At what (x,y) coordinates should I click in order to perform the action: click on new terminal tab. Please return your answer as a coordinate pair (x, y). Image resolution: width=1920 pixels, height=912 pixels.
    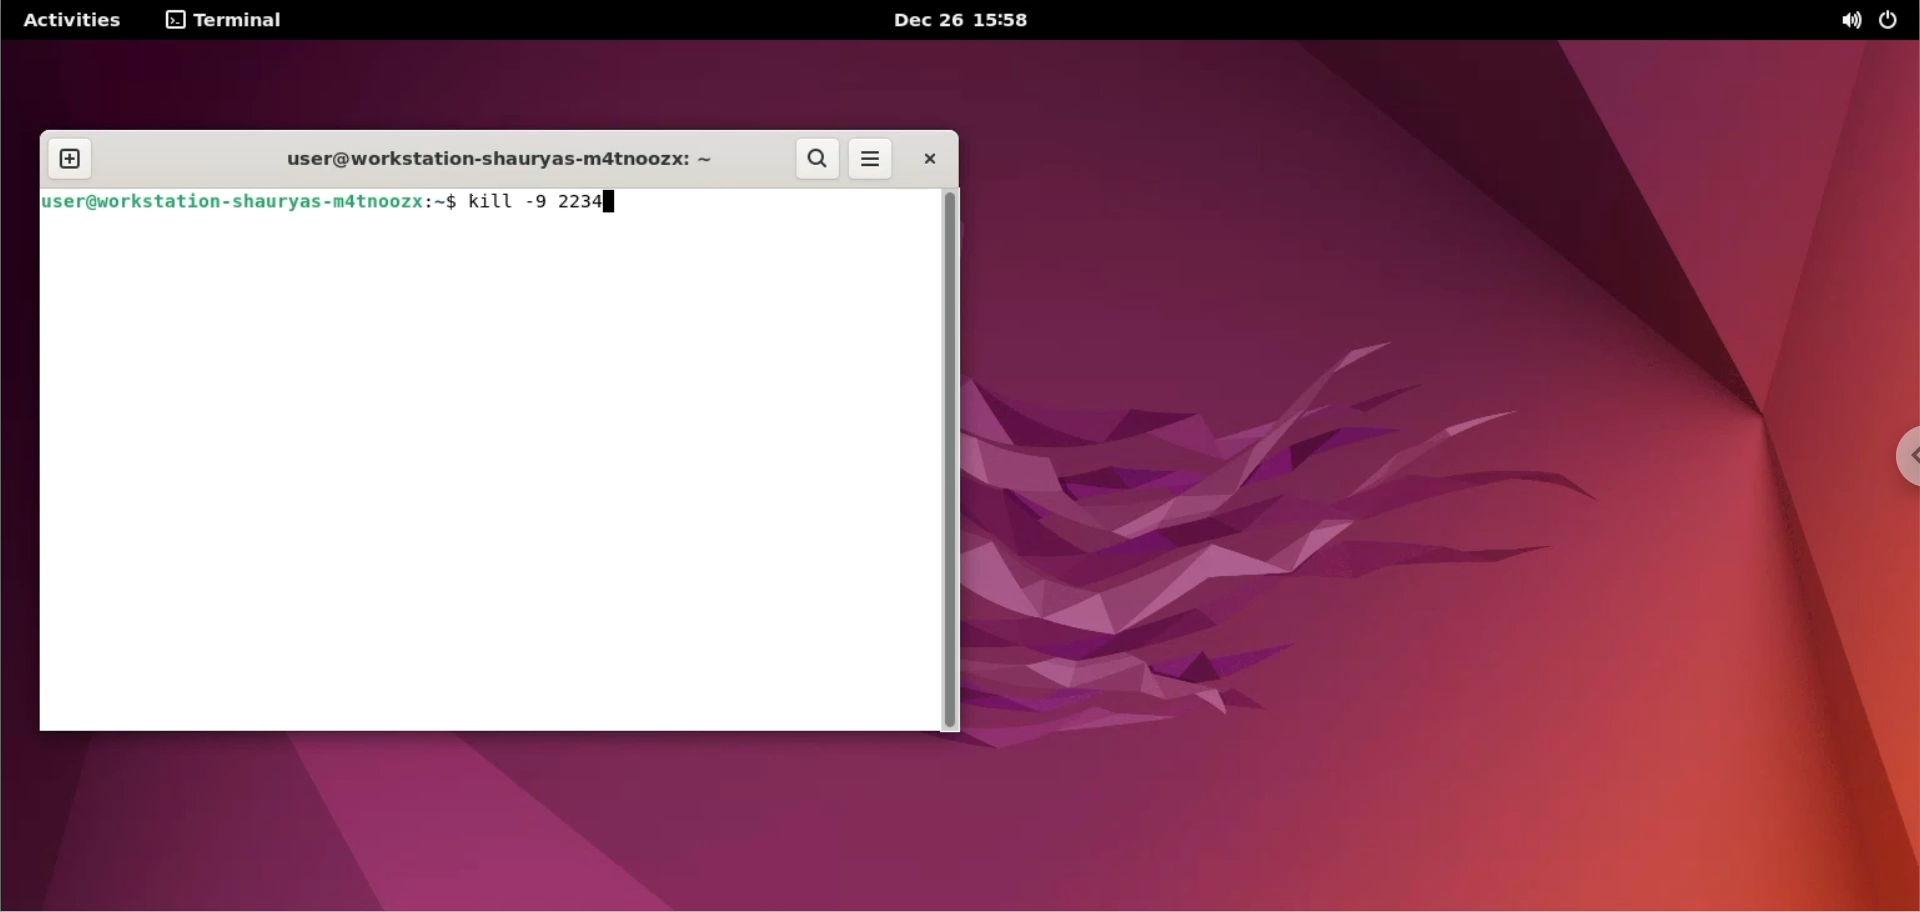
    Looking at the image, I should click on (68, 160).